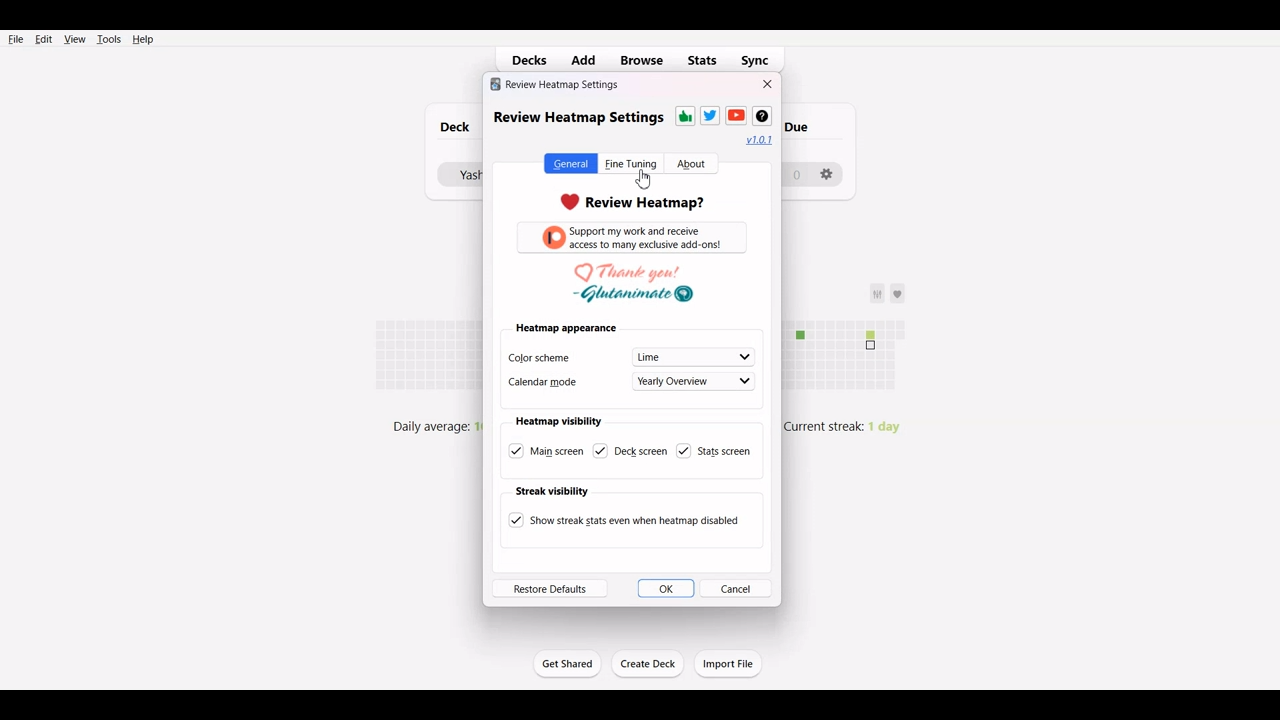 Image resolution: width=1280 pixels, height=720 pixels. Describe the element at coordinates (74, 39) in the screenshot. I see `View` at that location.